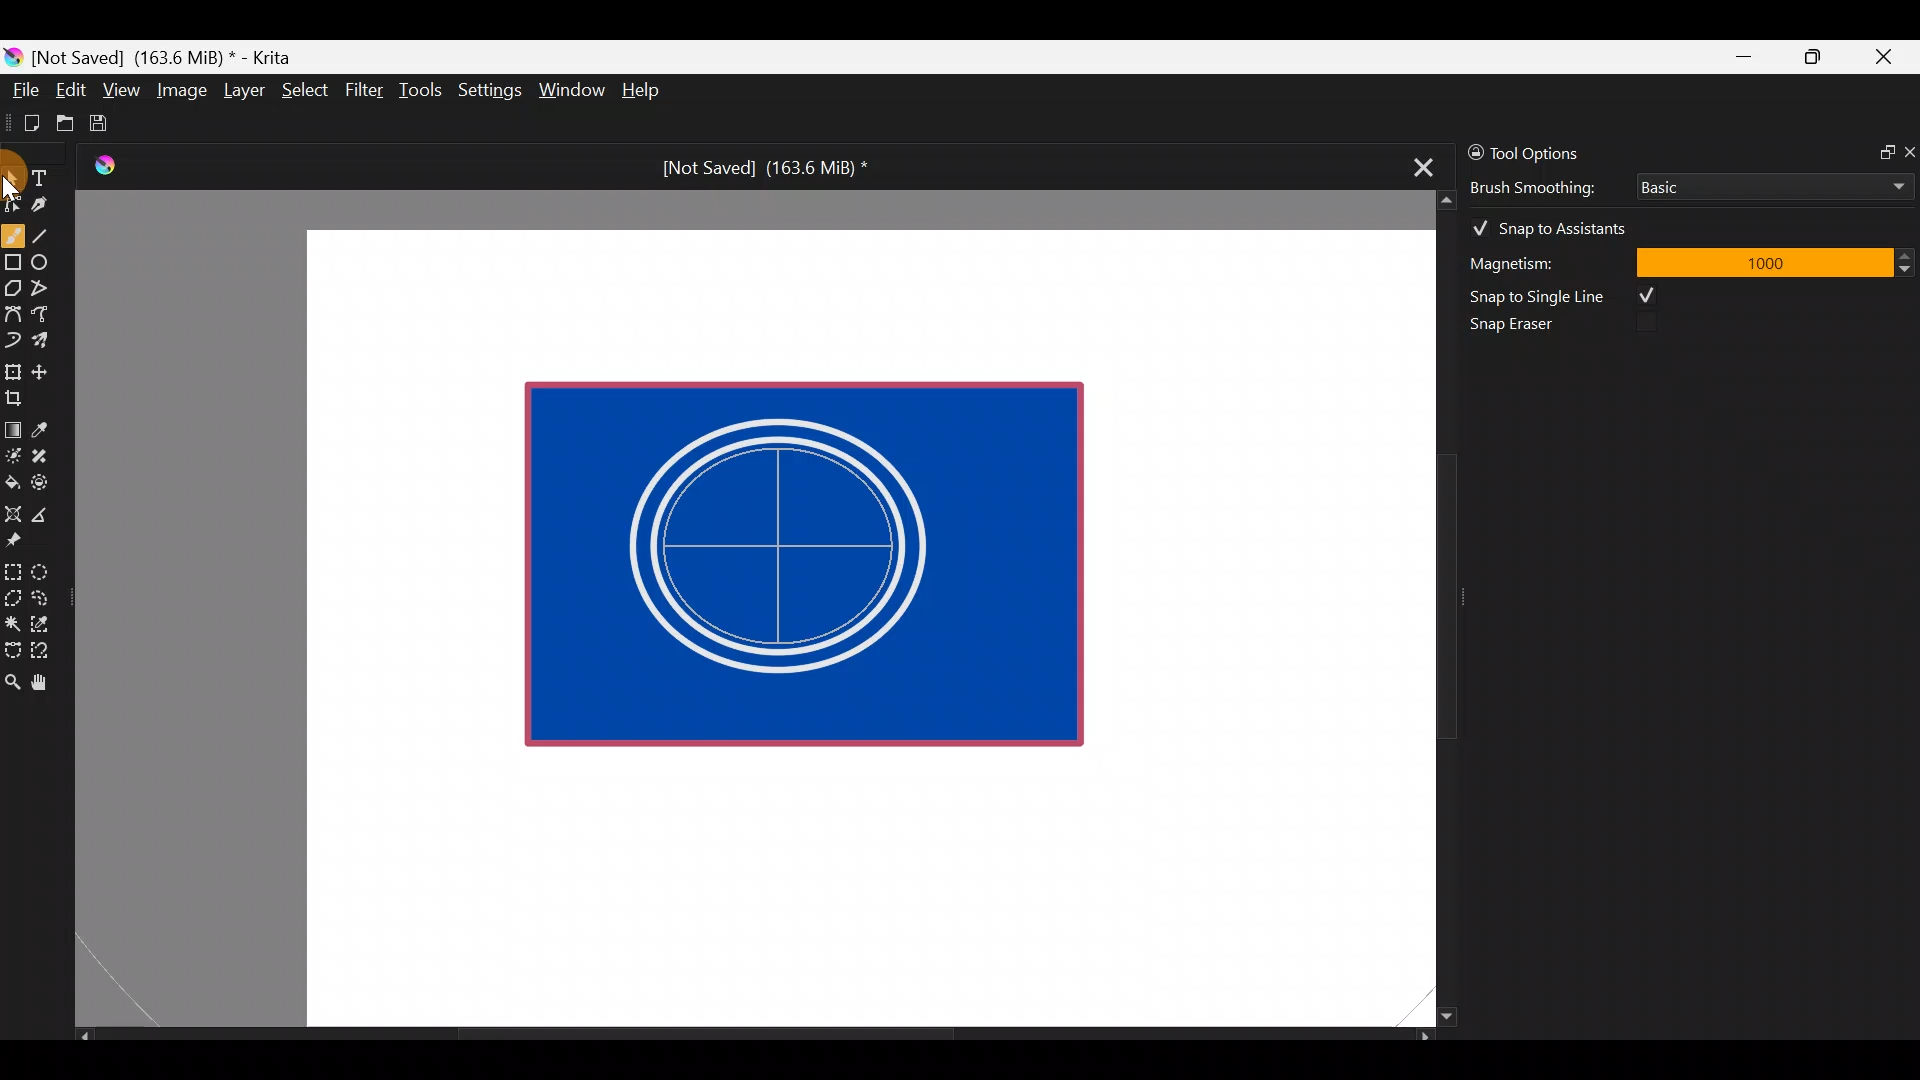  What do you see at coordinates (1908, 255) in the screenshot?
I see `Increase` at bounding box center [1908, 255].